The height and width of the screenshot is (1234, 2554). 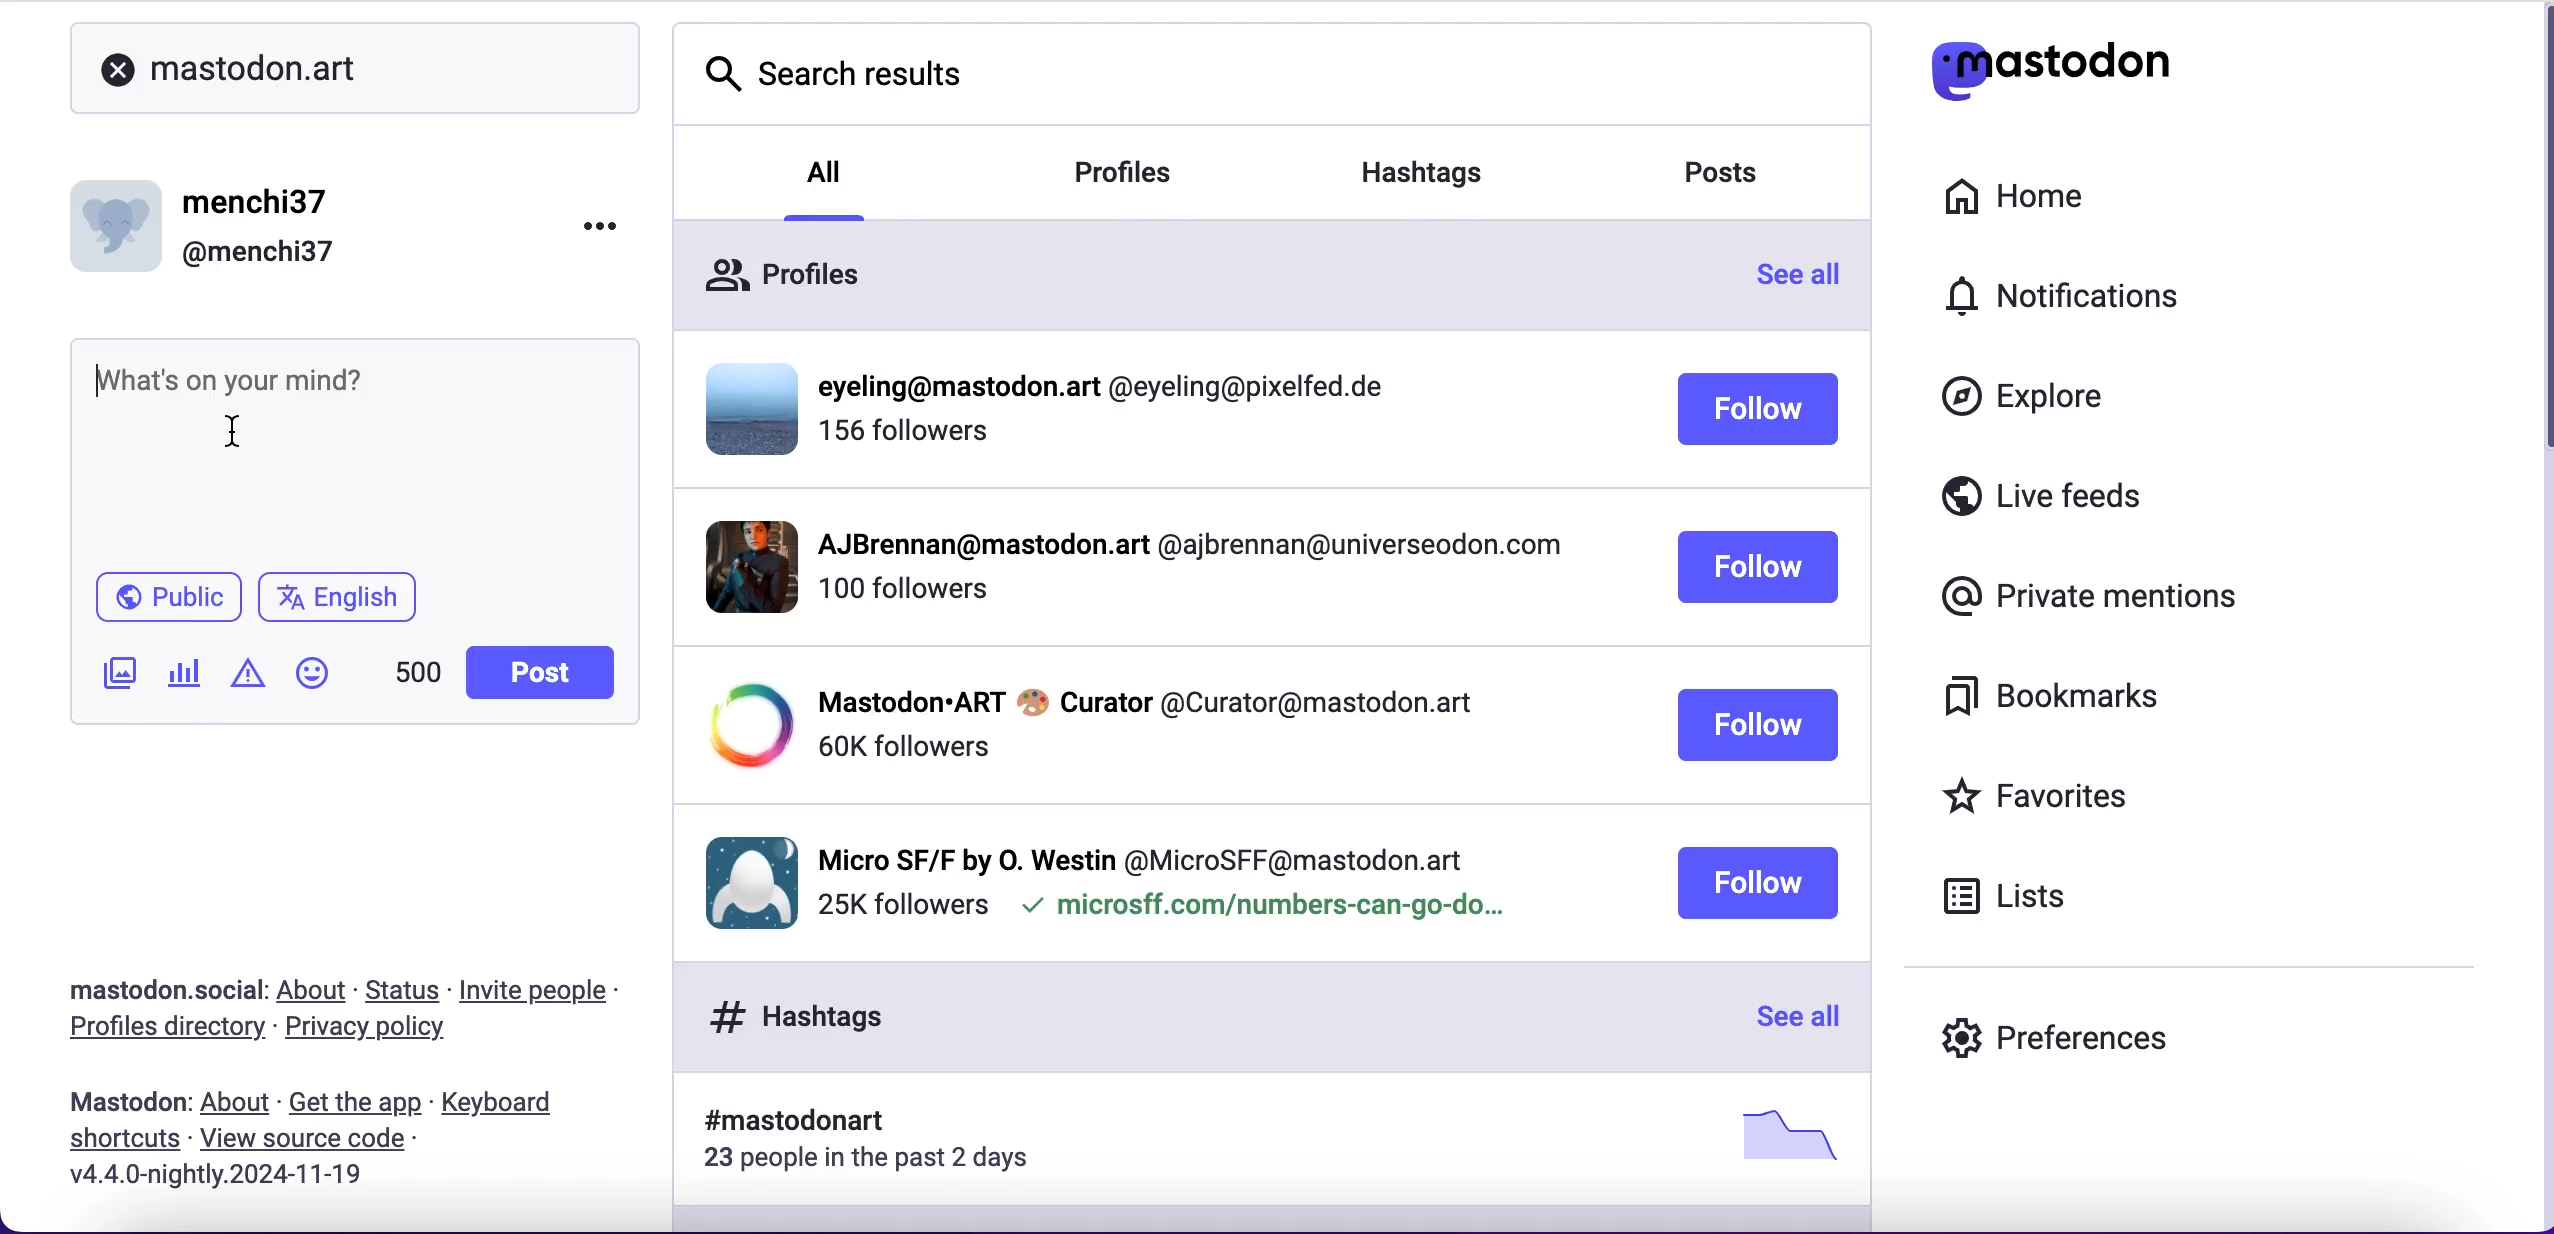 I want to click on add warnings, so click(x=247, y=680).